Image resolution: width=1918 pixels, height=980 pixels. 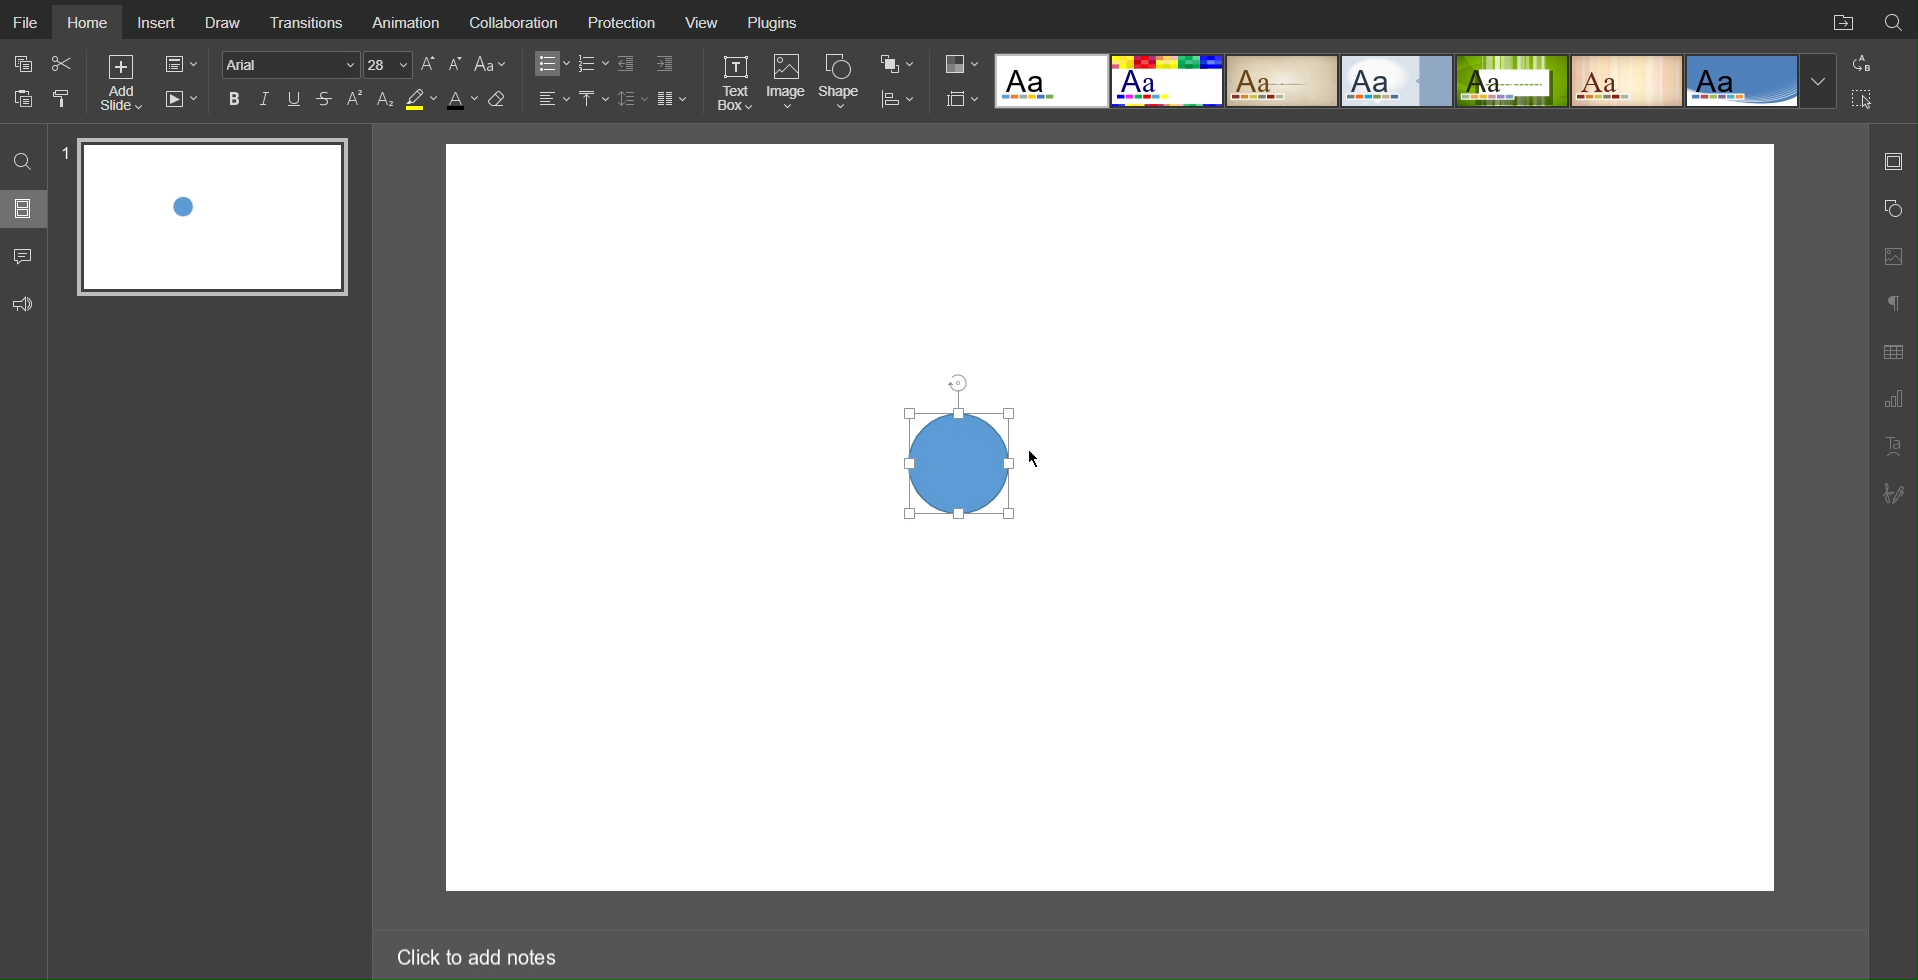 I want to click on Signature , so click(x=1895, y=494).